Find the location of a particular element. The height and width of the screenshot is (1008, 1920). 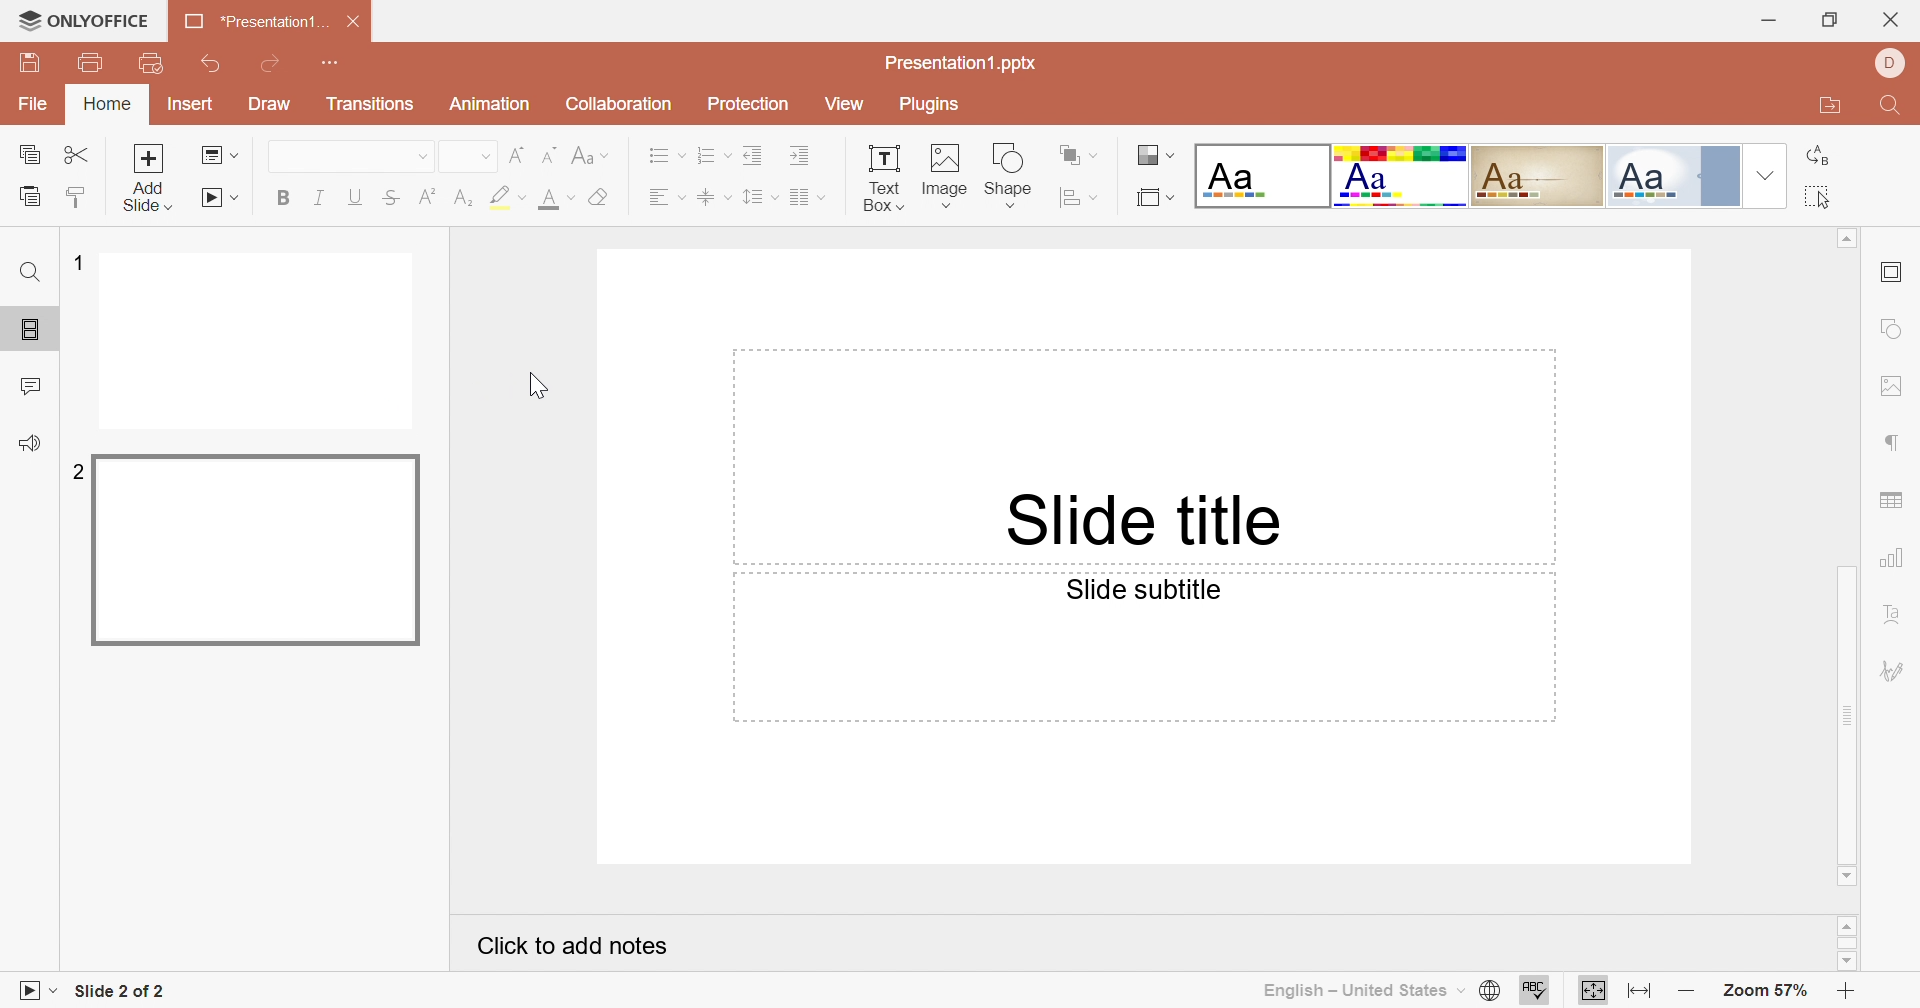

Drop Down is located at coordinates (775, 197).